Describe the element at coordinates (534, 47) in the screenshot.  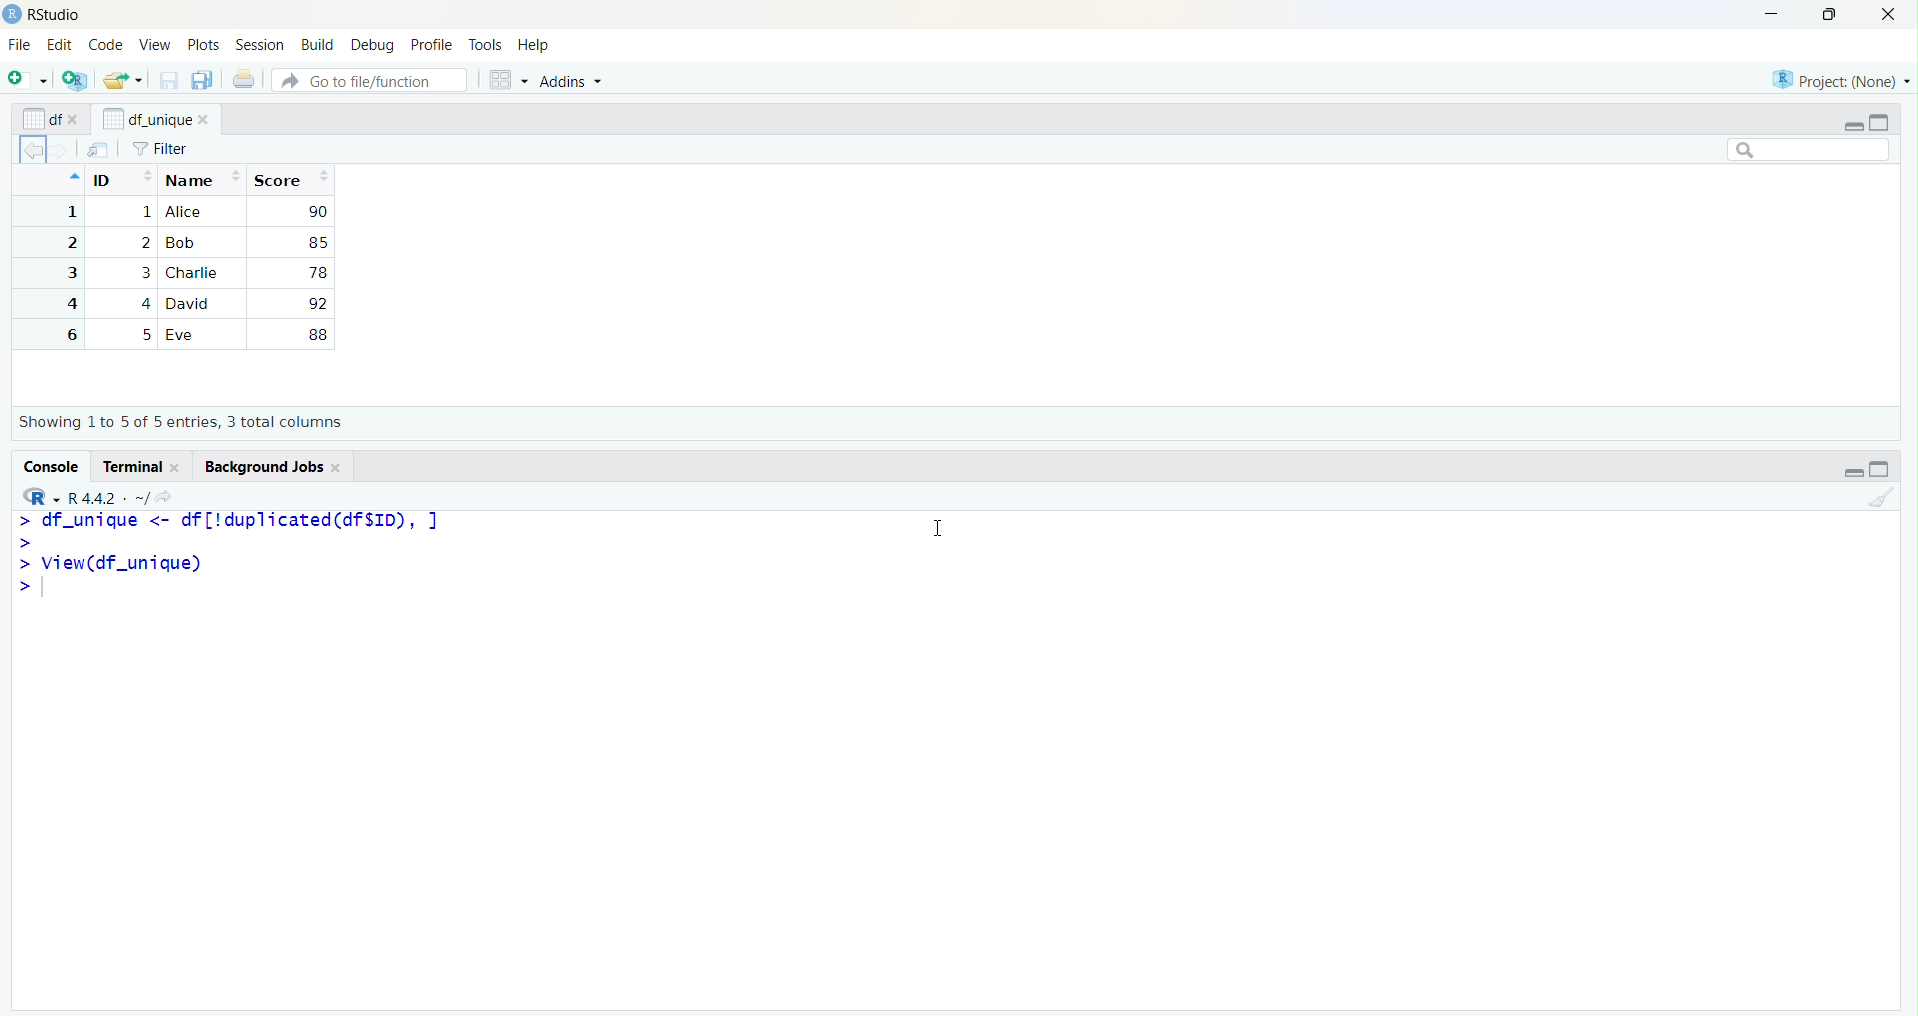
I see `Help` at that location.